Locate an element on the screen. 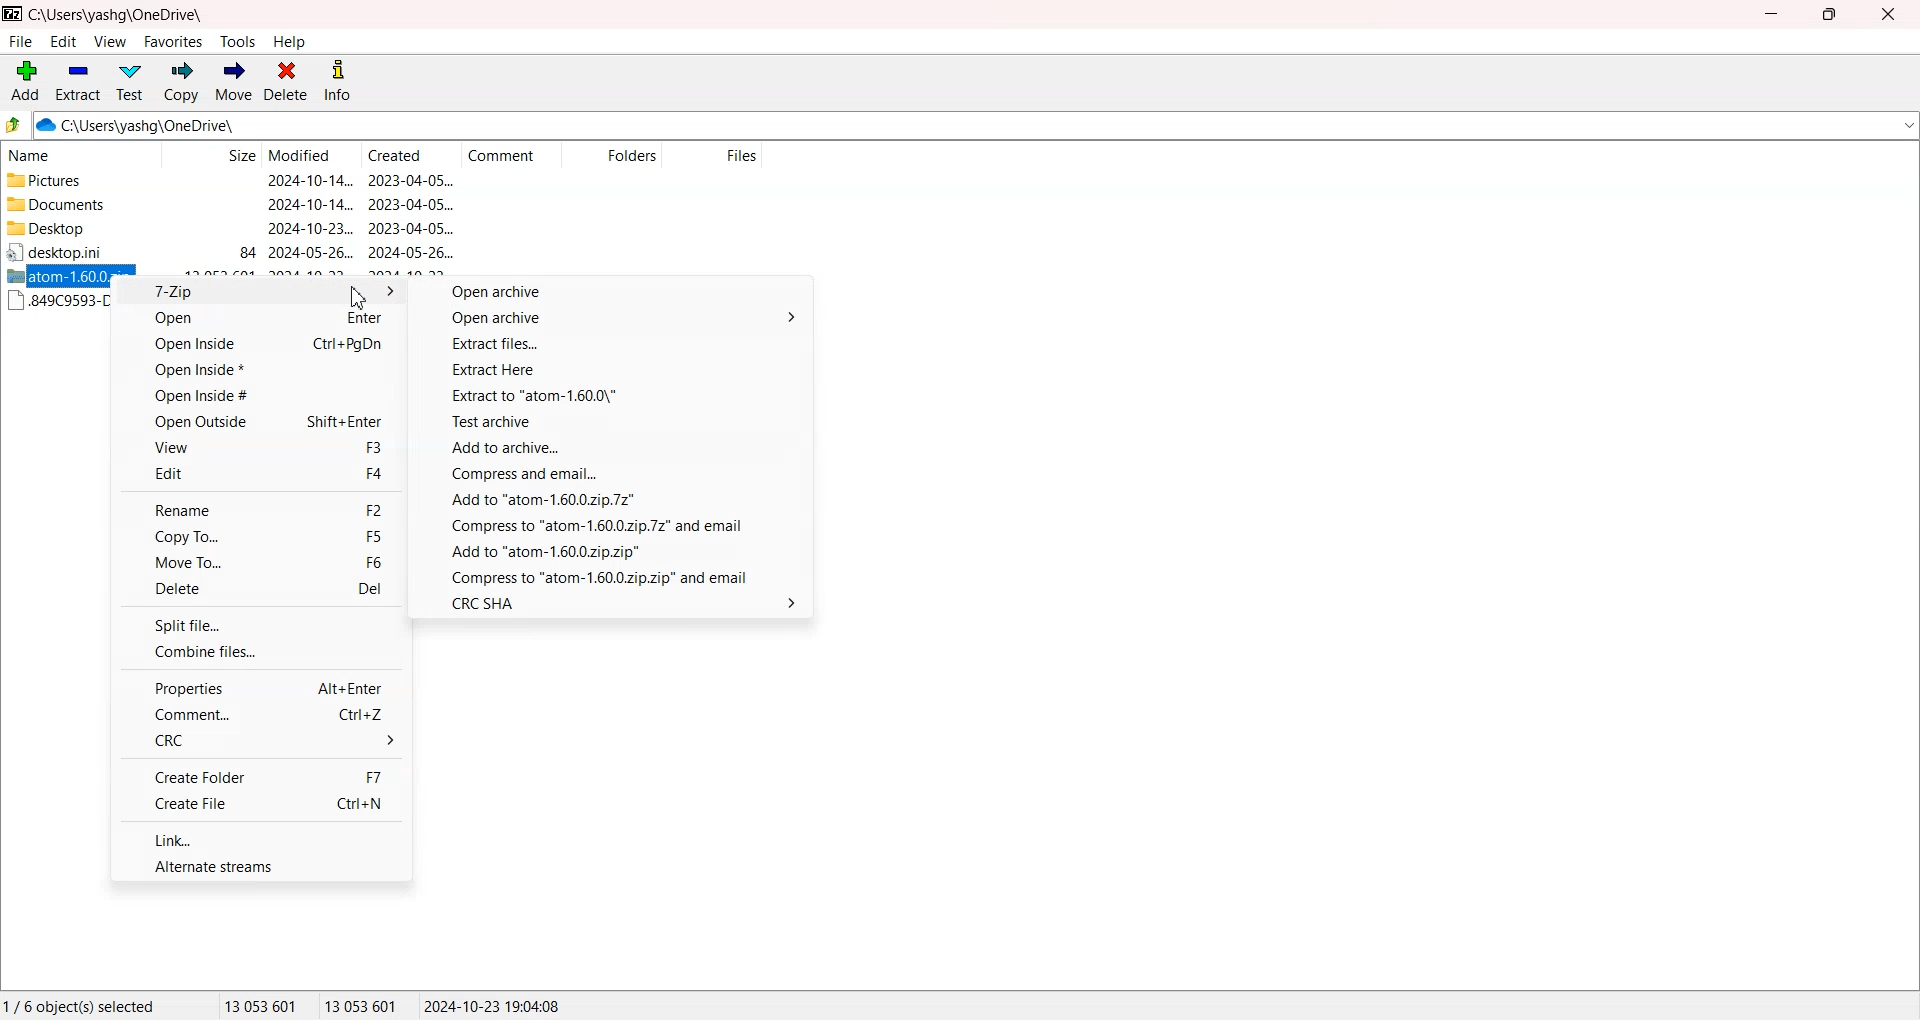  Compress to 7z and email is located at coordinates (613, 527).